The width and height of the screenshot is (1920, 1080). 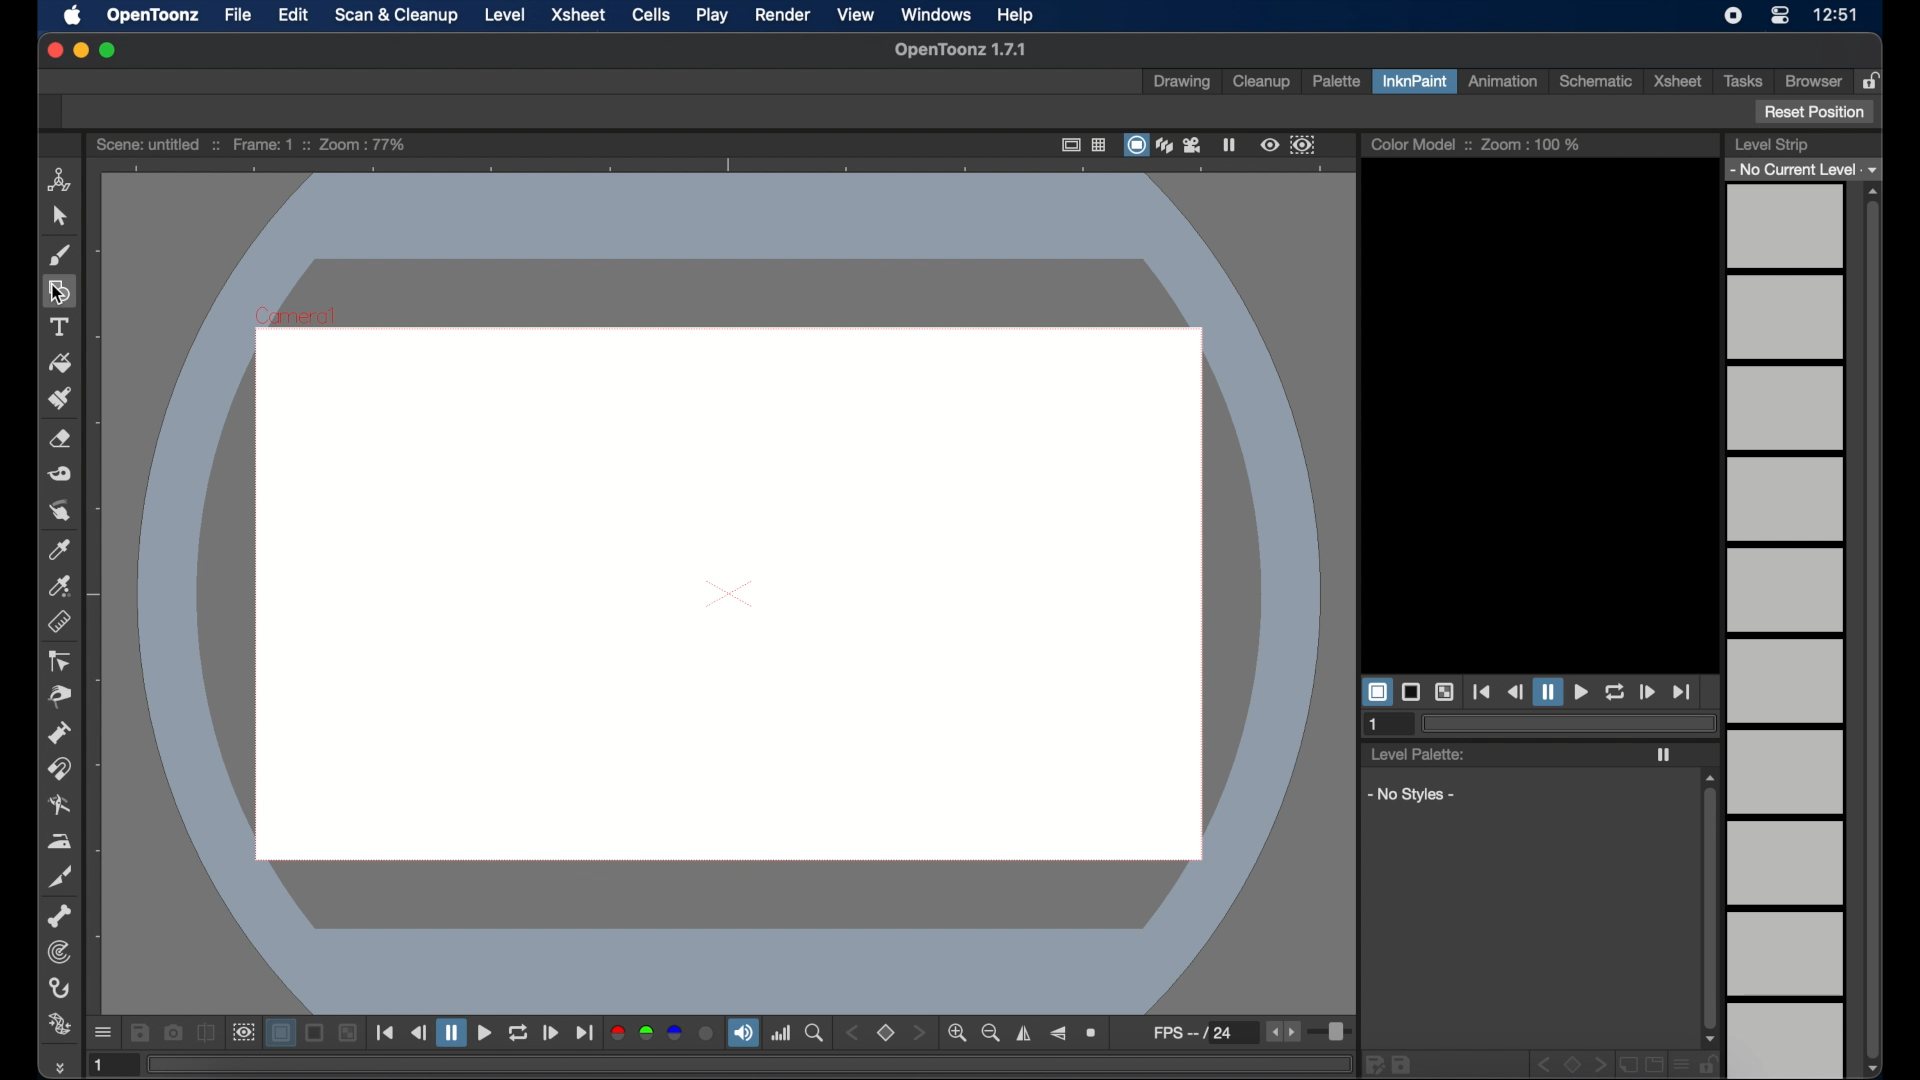 What do you see at coordinates (1204, 1032) in the screenshot?
I see `fps` at bounding box center [1204, 1032].